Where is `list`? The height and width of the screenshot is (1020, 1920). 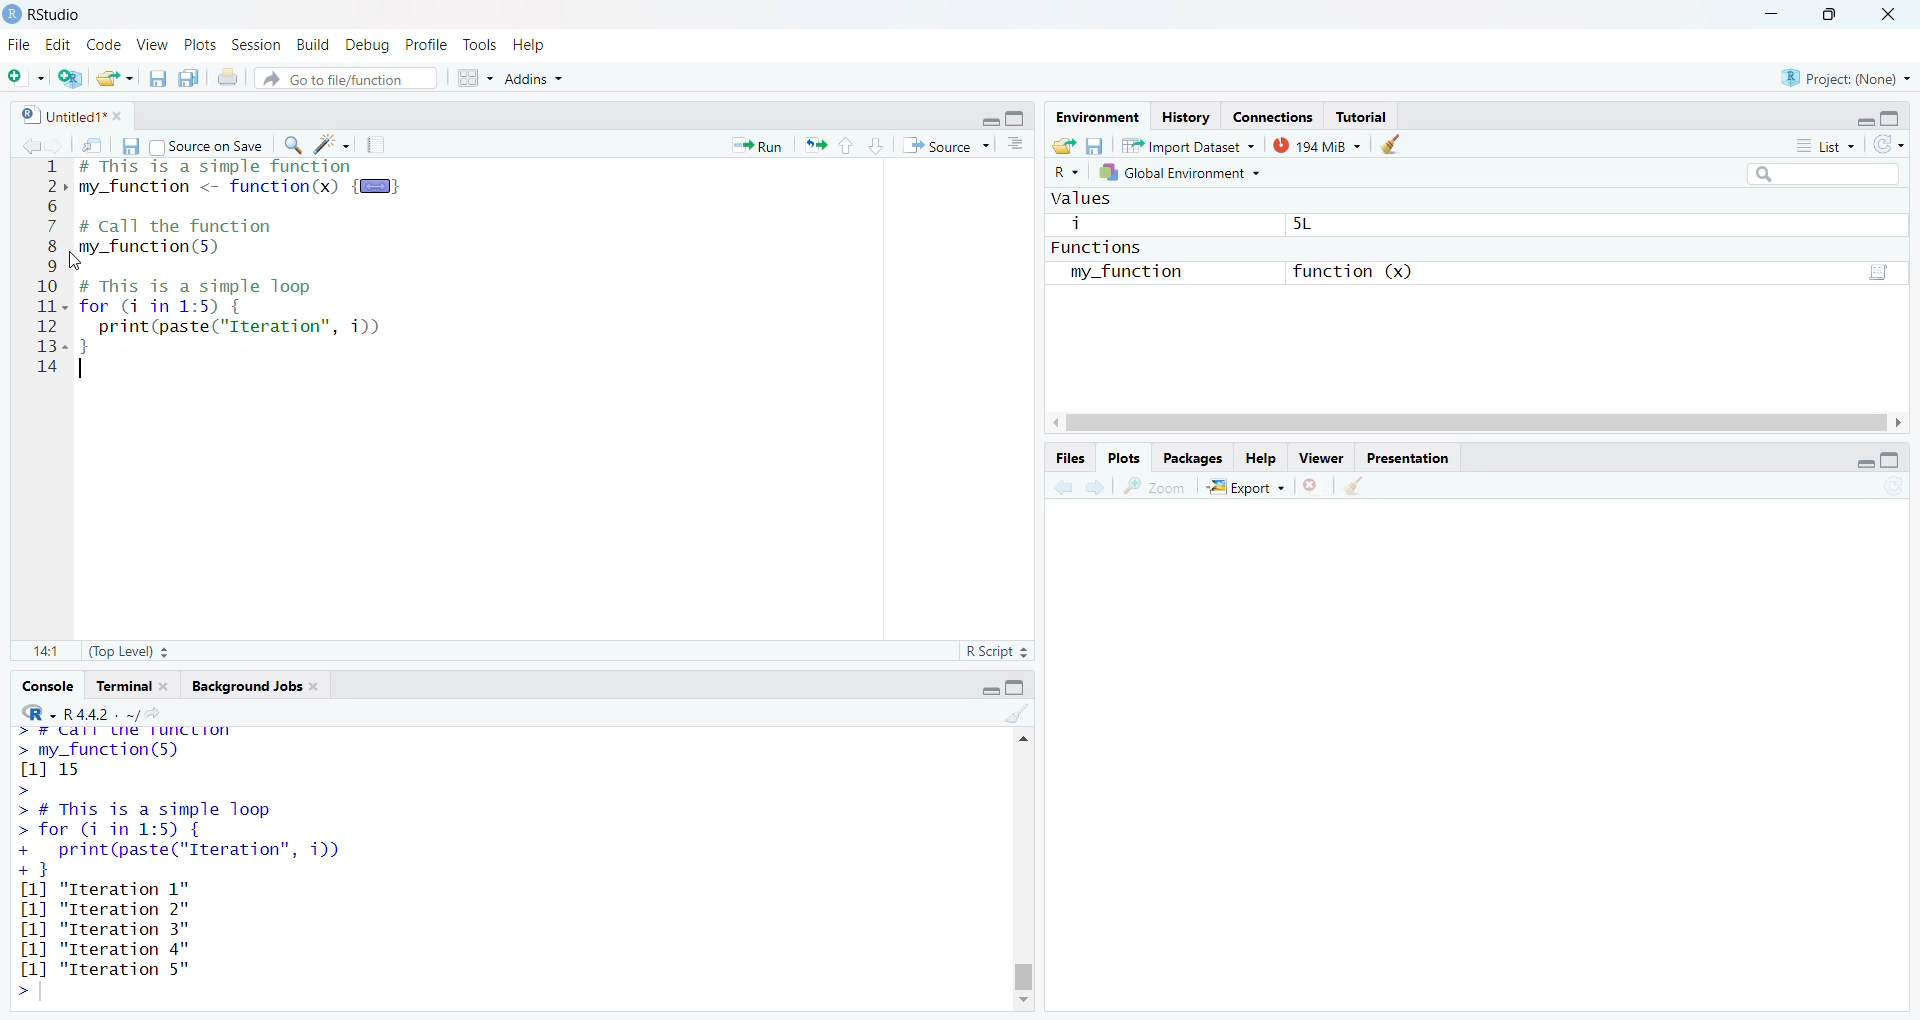
list is located at coordinates (1824, 149).